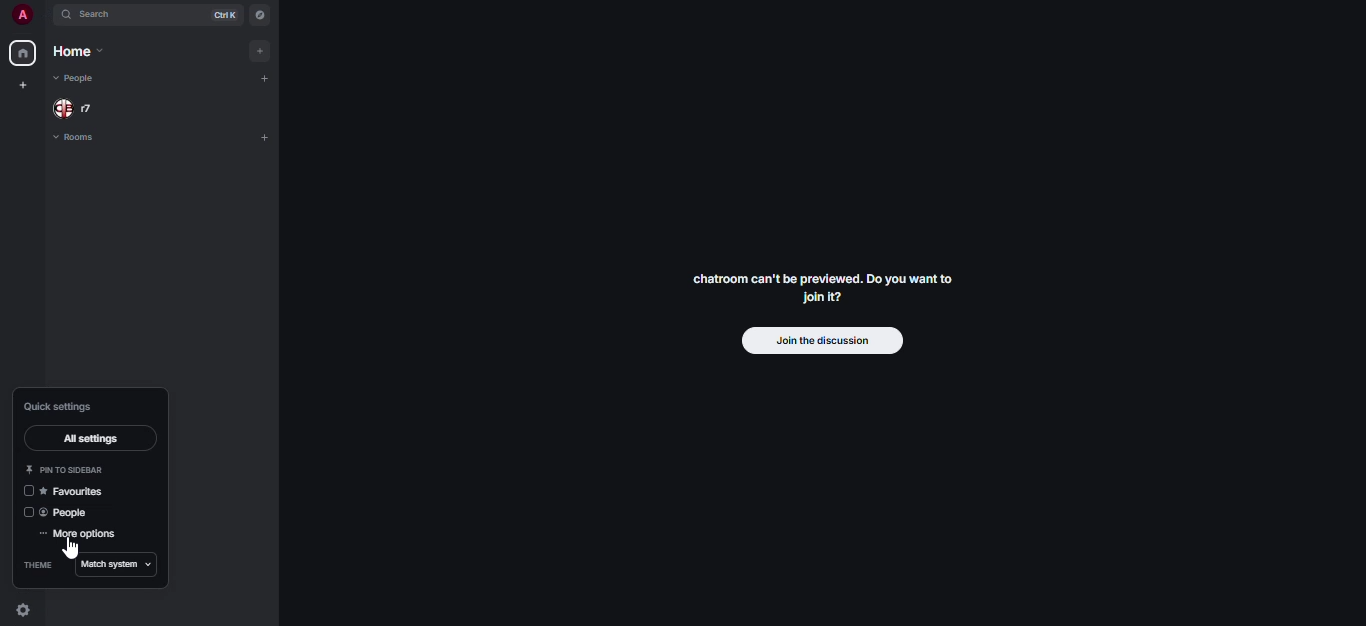 This screenshot has width=1366, height=626. Describe the element at coordinates (89, 437) in the screenshot. I see `all settings` at that location.